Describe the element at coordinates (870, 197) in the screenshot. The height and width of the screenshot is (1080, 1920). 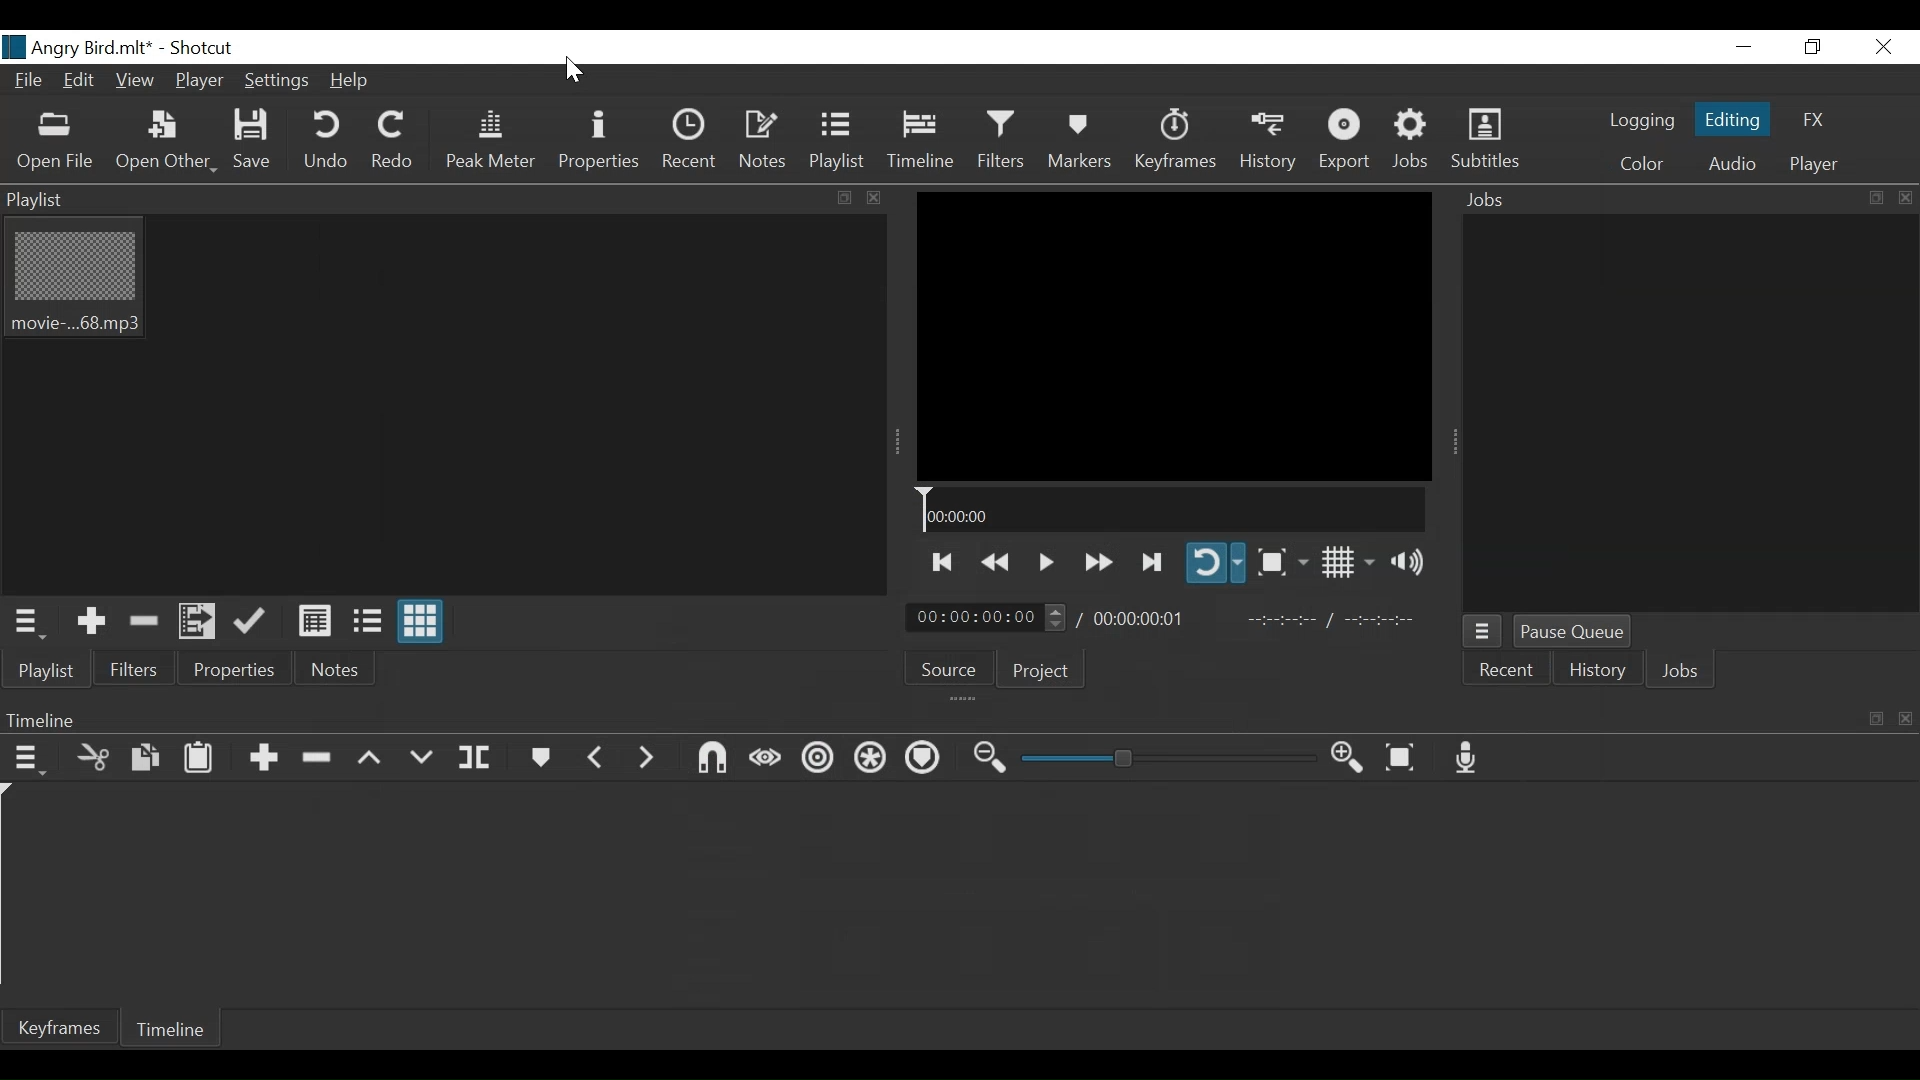
I see `close` at that location.